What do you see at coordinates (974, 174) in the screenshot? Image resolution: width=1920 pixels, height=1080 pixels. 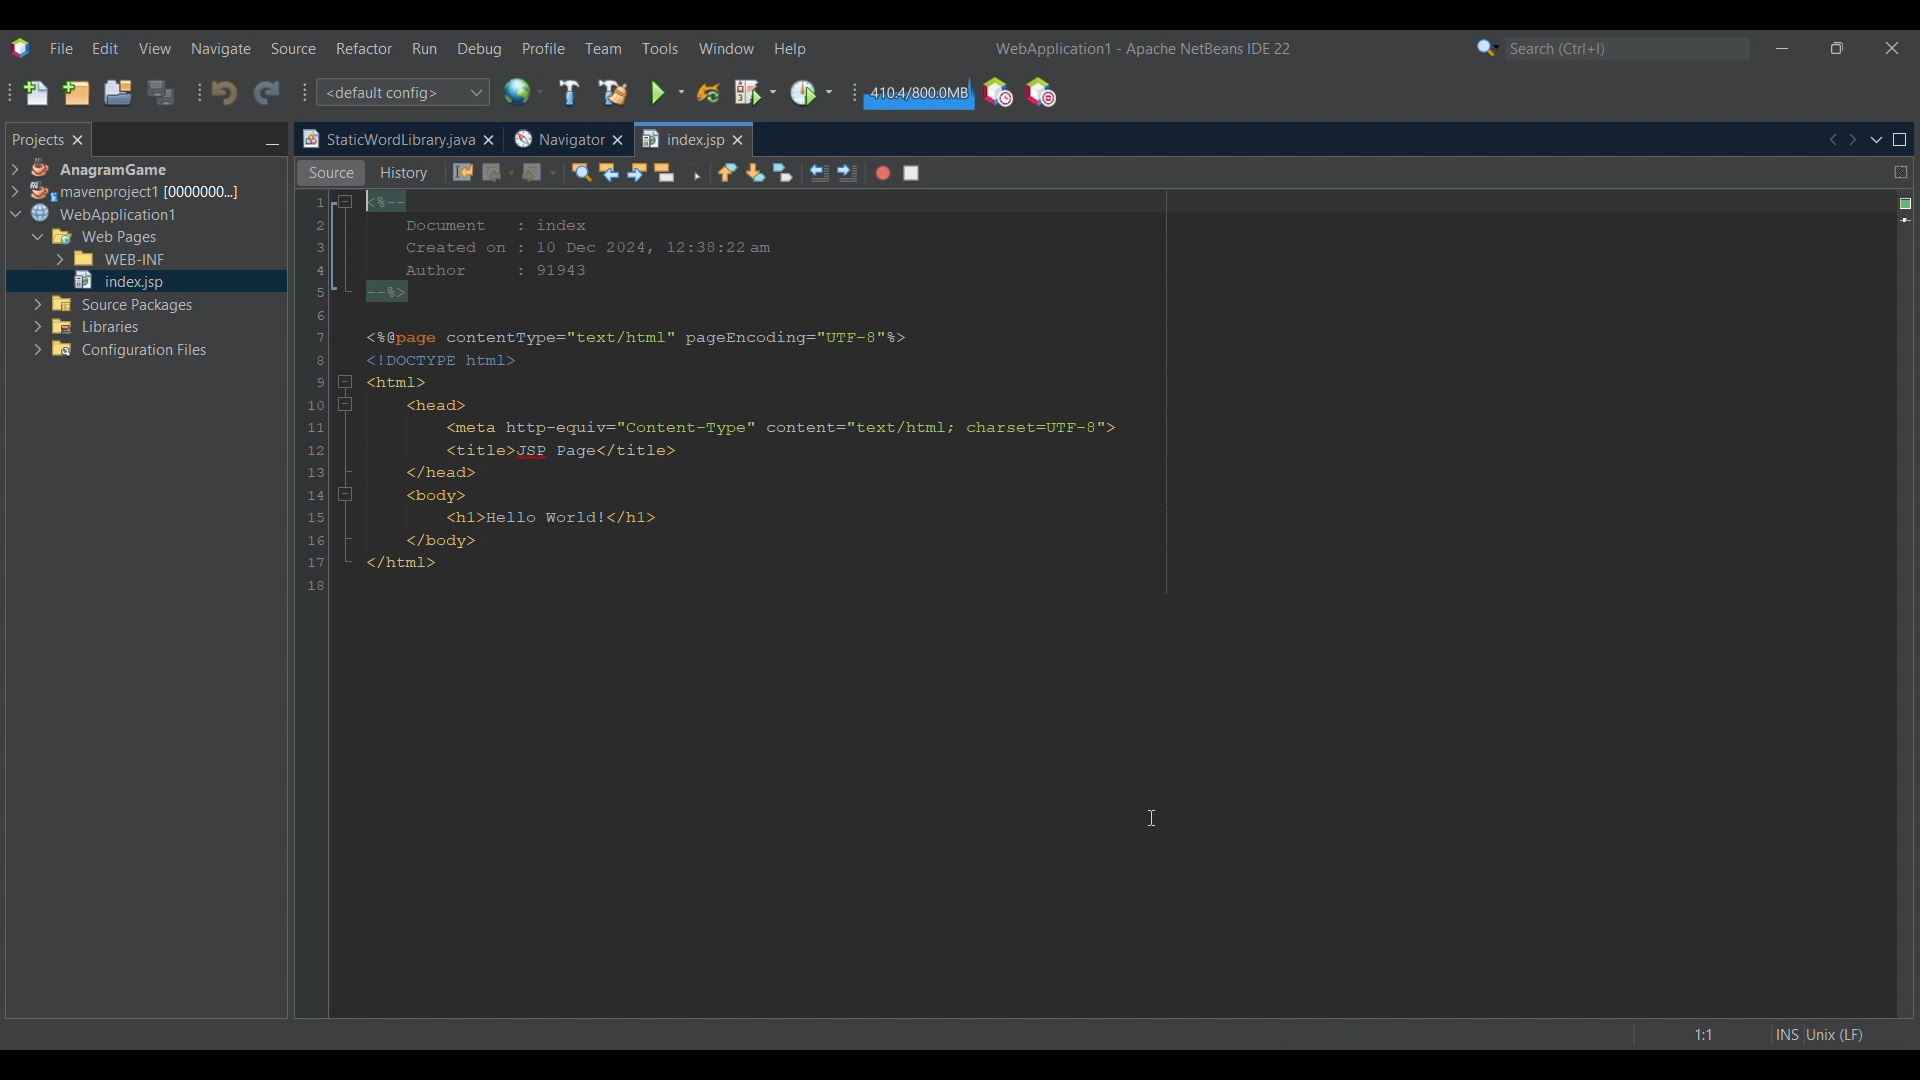 I see `Comment` at bounding box center [974, 174].